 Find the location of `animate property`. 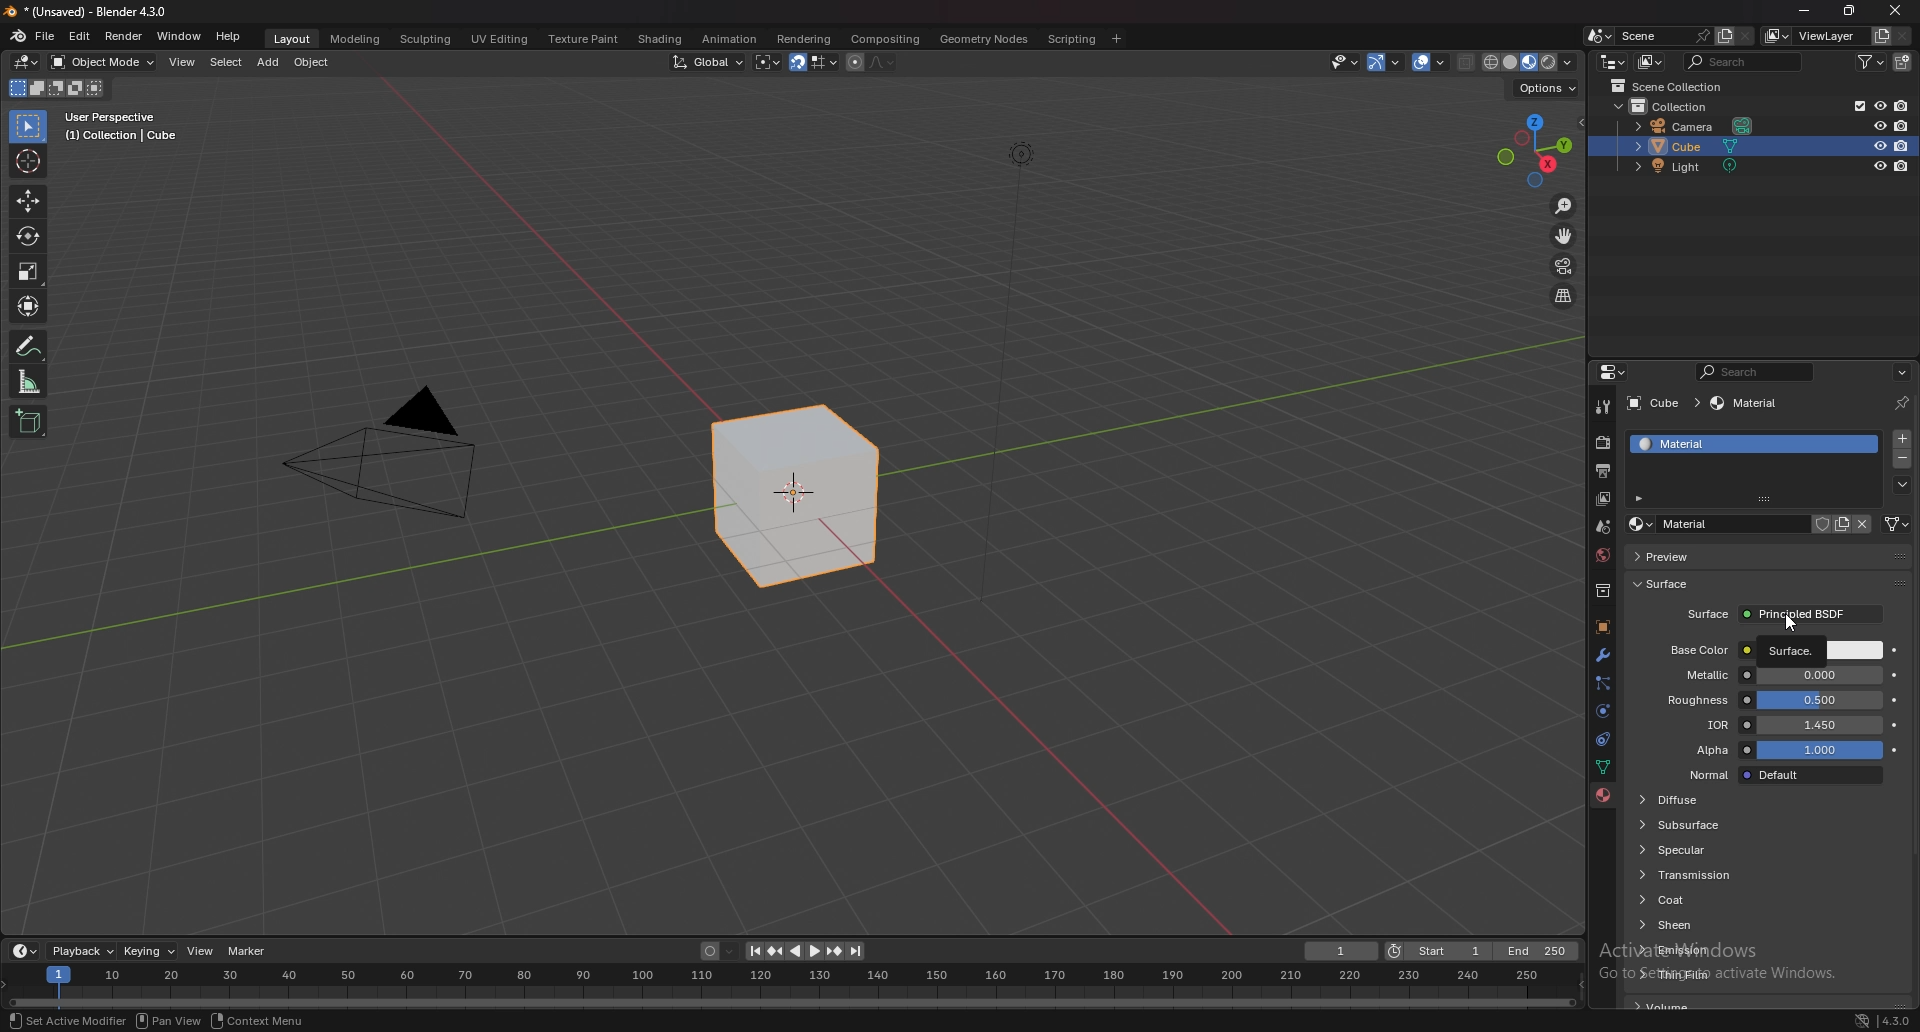

animate property is located at coordinates (1896, 675).